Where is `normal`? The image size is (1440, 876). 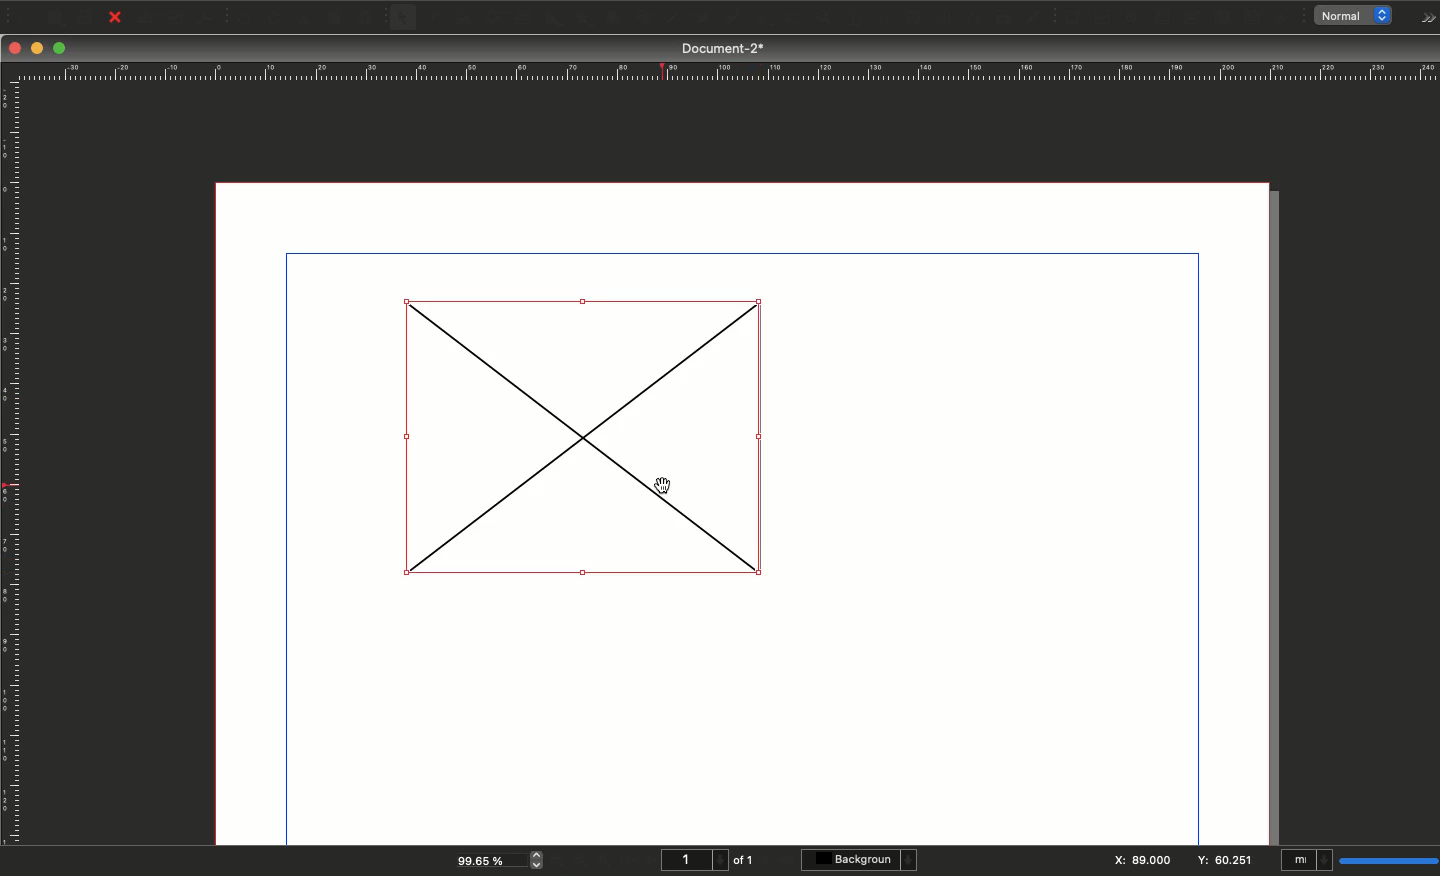
normal is located at coordinates (1358, 16).